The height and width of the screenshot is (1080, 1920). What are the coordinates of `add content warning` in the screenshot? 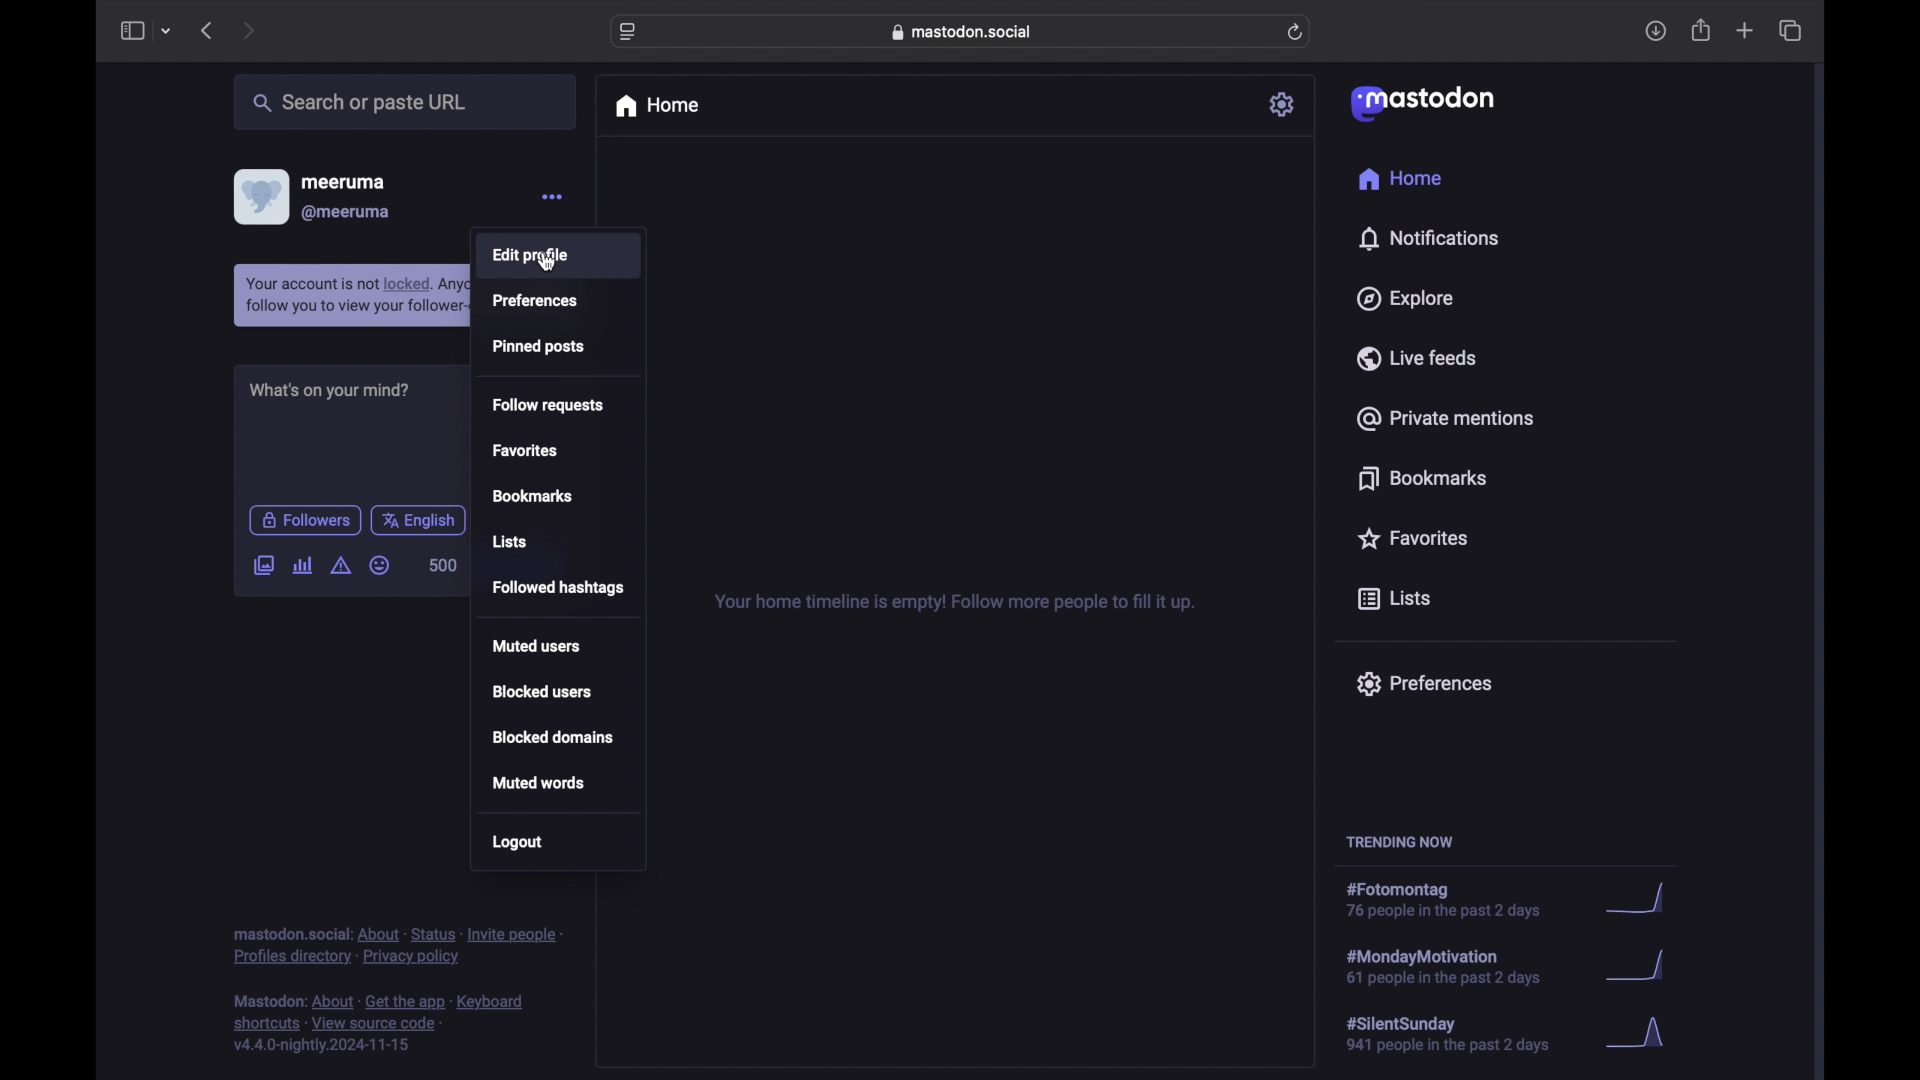 It's located at (341, 566).